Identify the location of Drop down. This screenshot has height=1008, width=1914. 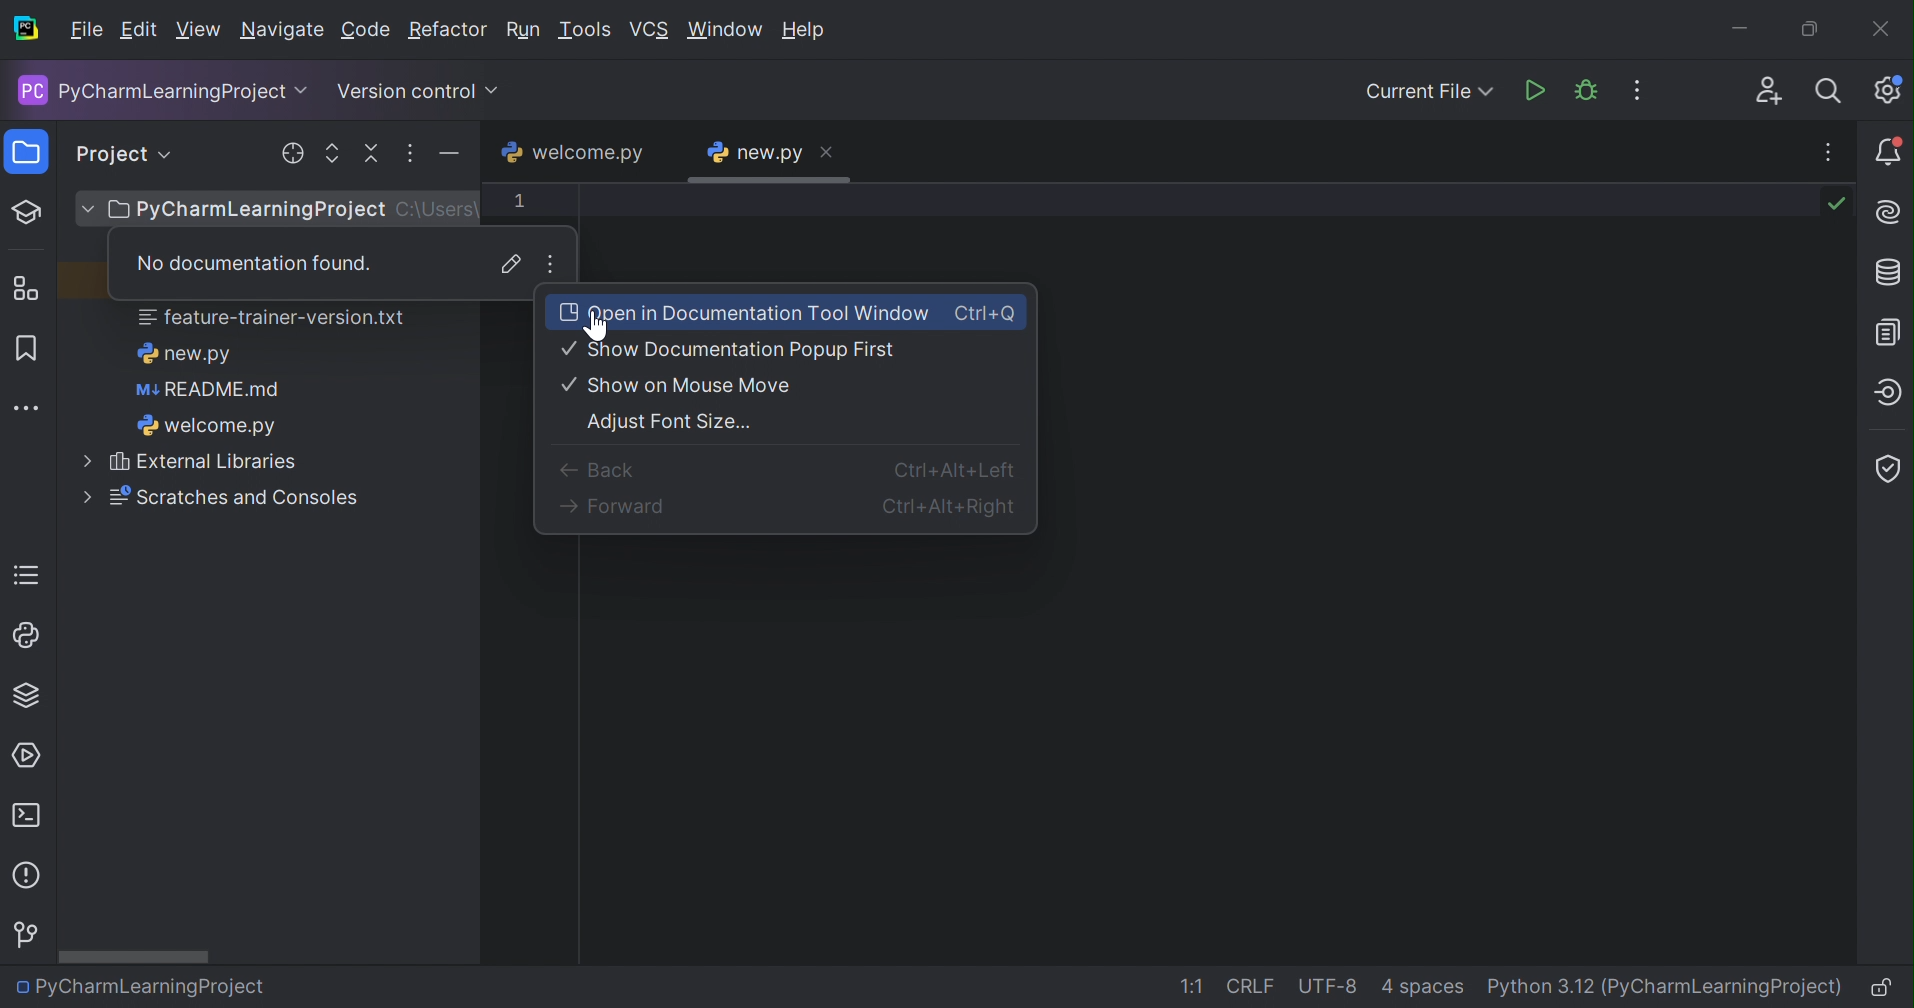
(169, 155).